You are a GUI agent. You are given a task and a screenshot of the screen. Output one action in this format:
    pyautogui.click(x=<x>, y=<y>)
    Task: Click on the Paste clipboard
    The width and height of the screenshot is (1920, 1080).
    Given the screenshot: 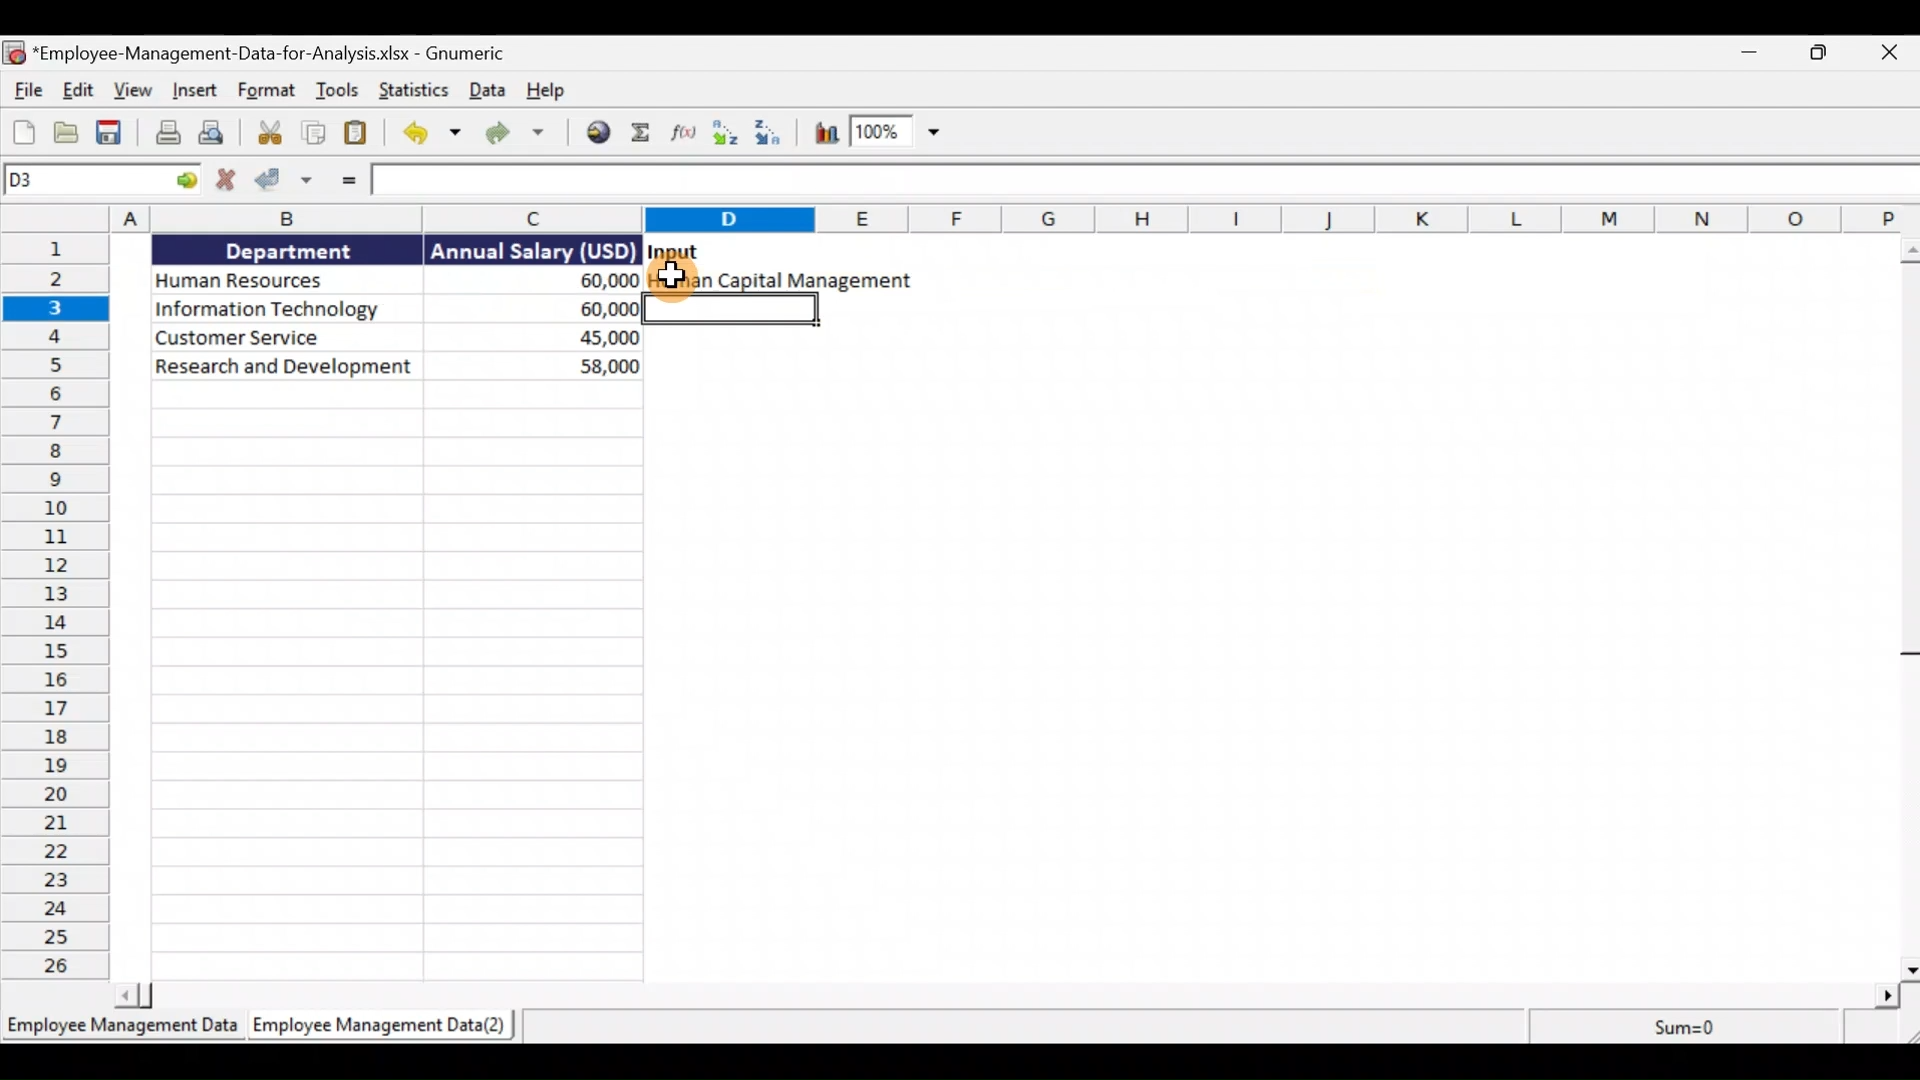 What is the action you would take?
    pyautogui.click(x=356, y=133)
    